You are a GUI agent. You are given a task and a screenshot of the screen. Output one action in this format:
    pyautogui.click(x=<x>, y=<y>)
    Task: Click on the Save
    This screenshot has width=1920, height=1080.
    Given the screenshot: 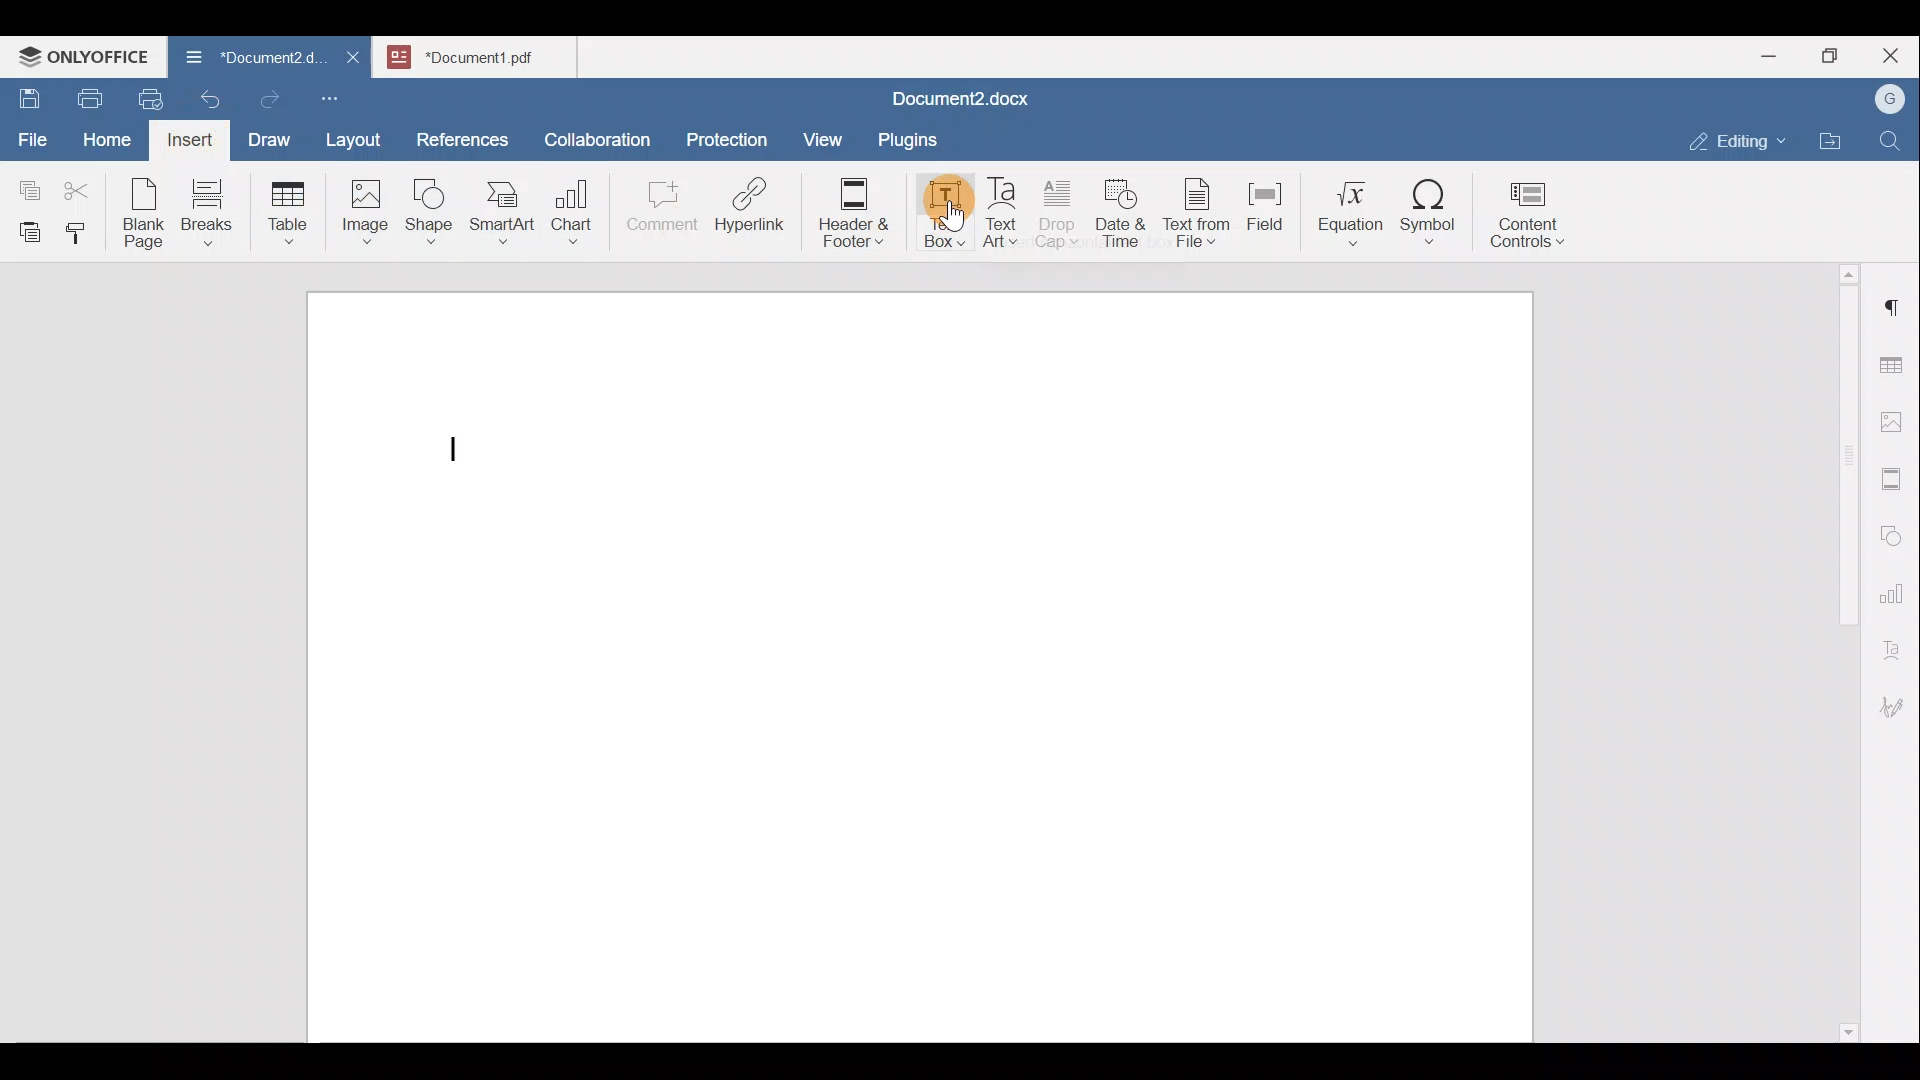 What is the action you would take?
    pyautogui.click(x=28, y=94)
    